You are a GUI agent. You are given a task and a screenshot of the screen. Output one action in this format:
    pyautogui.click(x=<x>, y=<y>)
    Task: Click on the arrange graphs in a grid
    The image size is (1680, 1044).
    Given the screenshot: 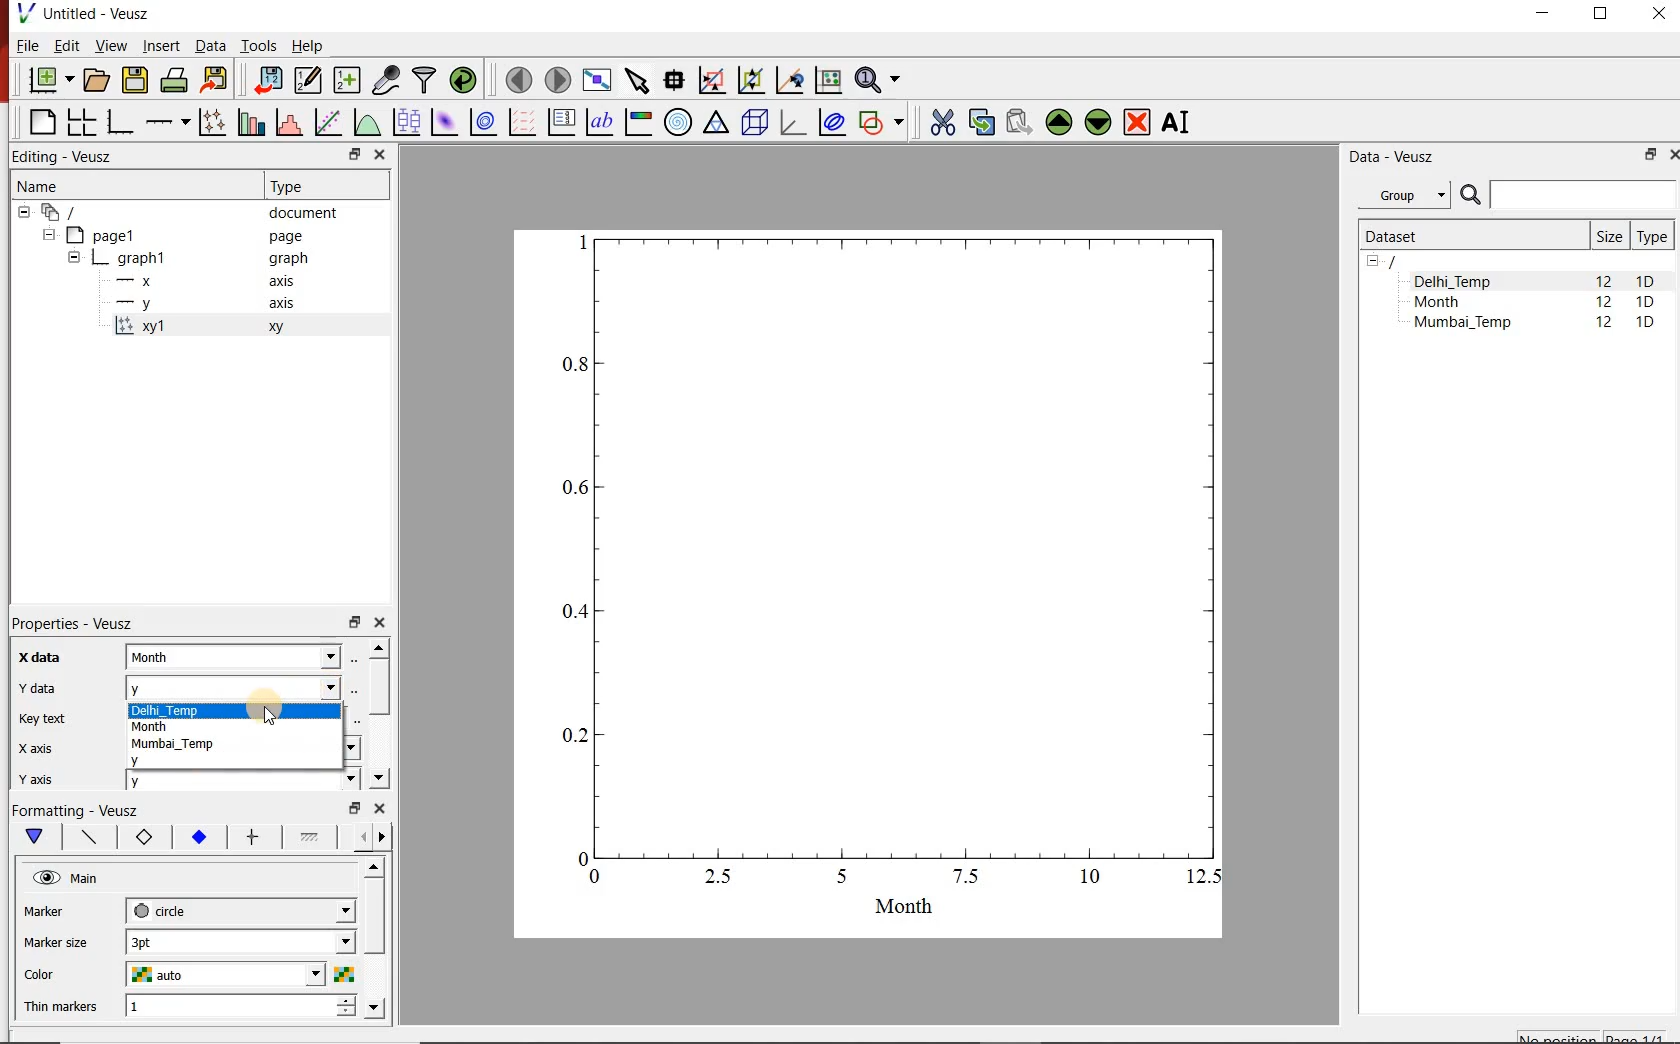 What is the action you would take?
    pyautogui.click(x=80, y=122)
    